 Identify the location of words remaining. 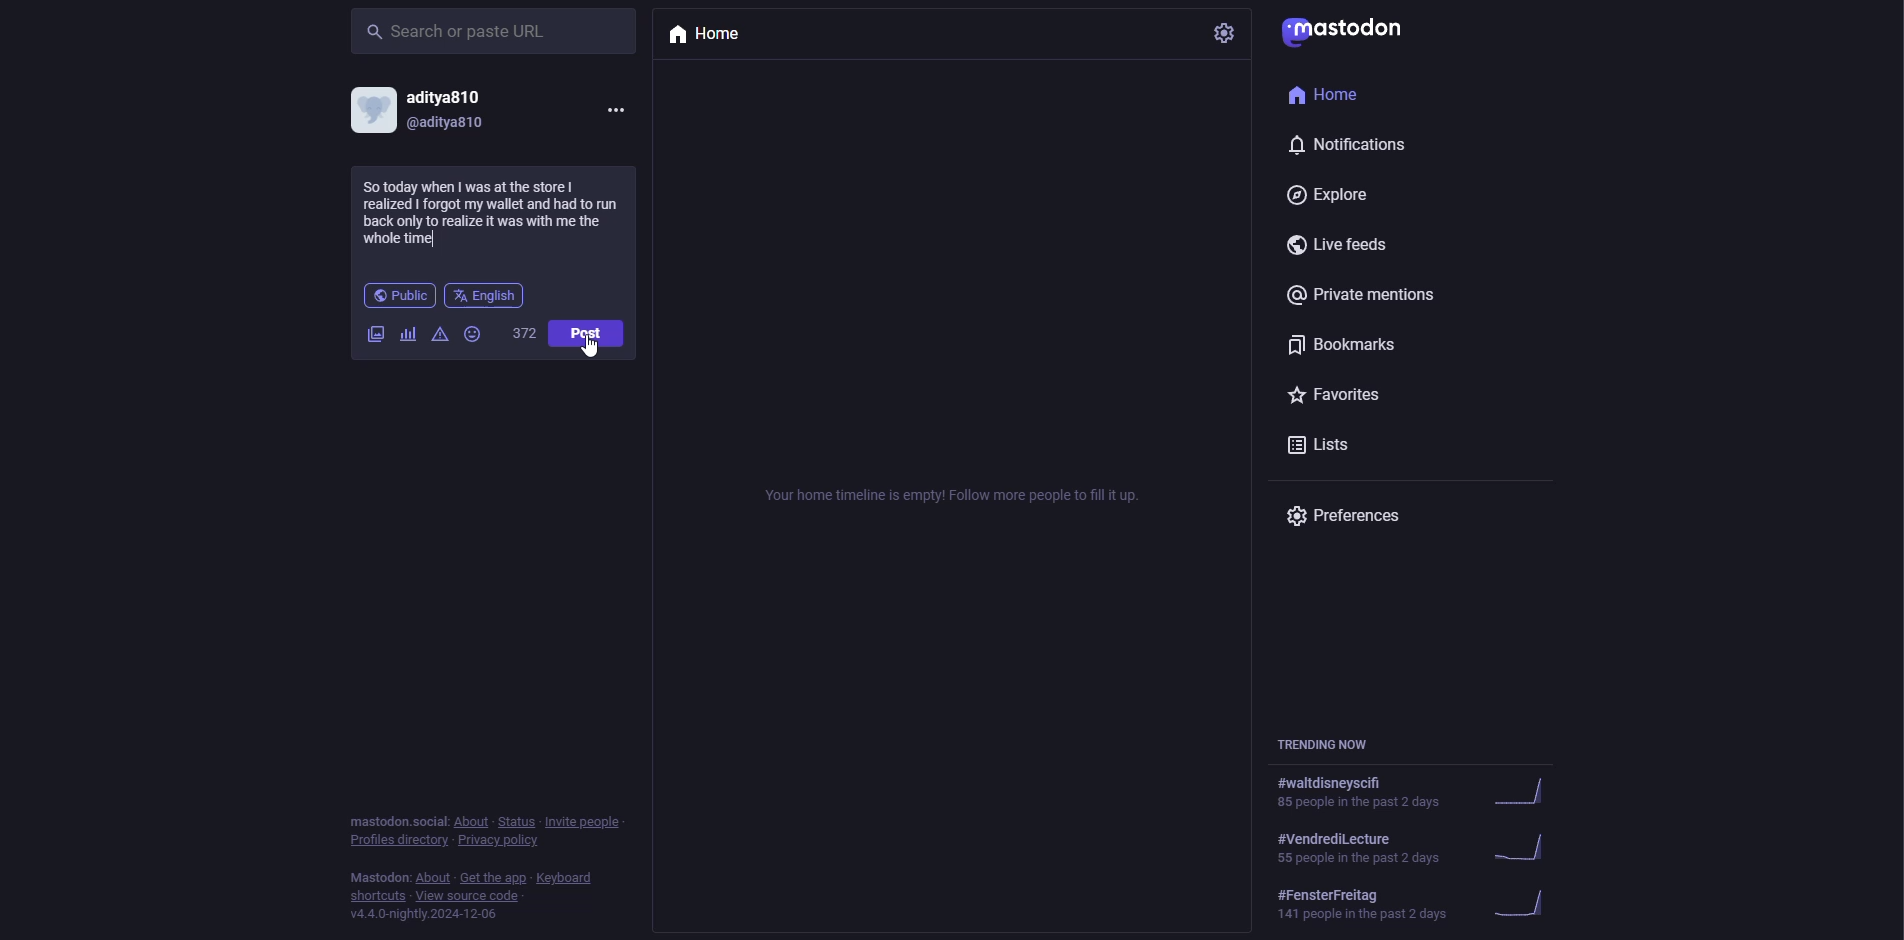
(526, 332).